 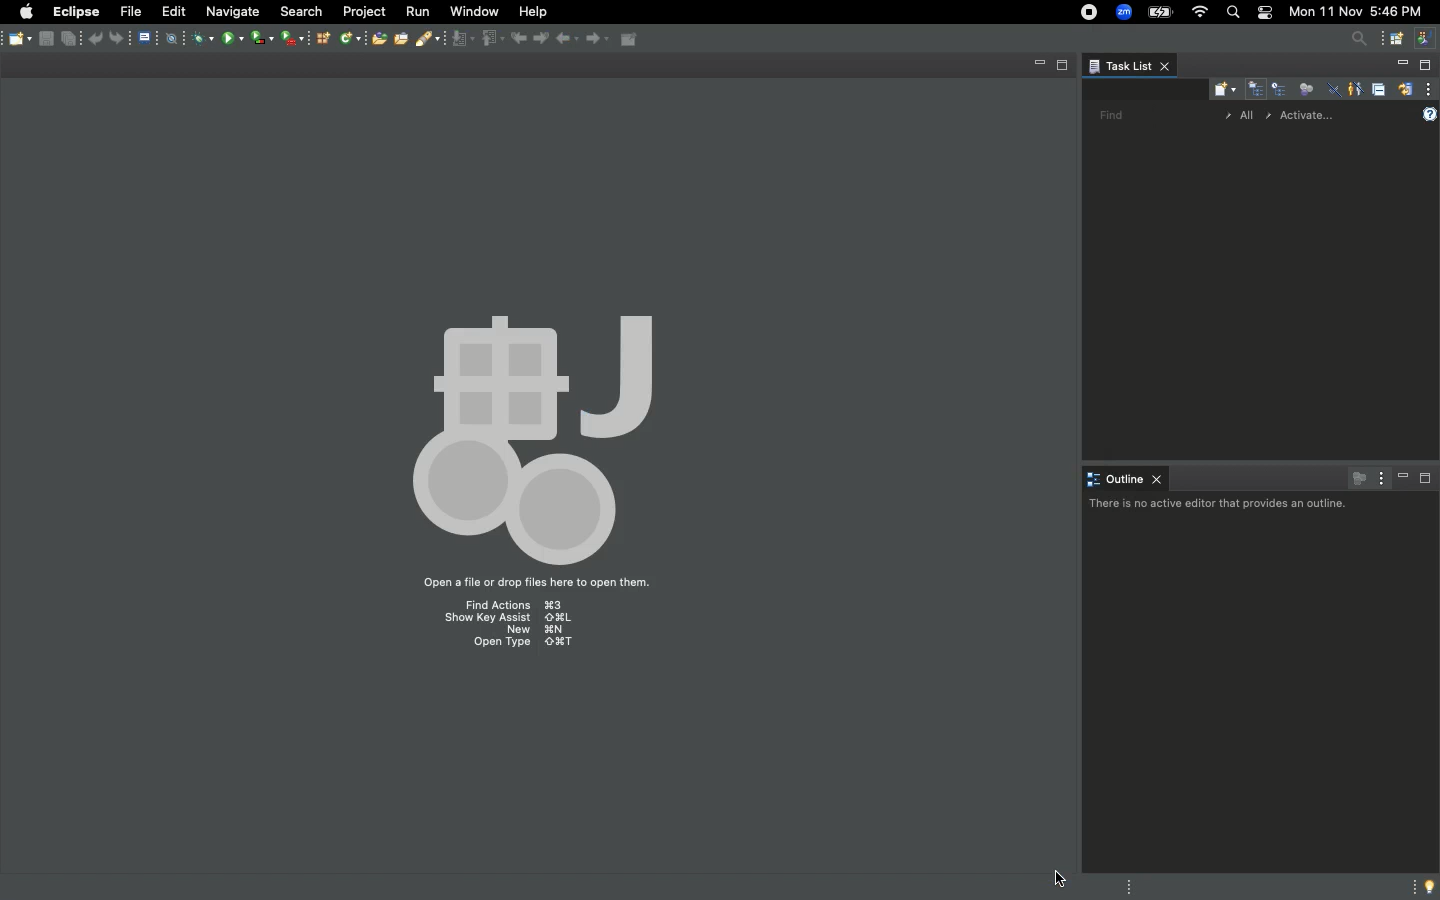 What do you see at coordinates (468, 37) in the screenshot?
I see `Maximize` at bounding box center [468, 37].